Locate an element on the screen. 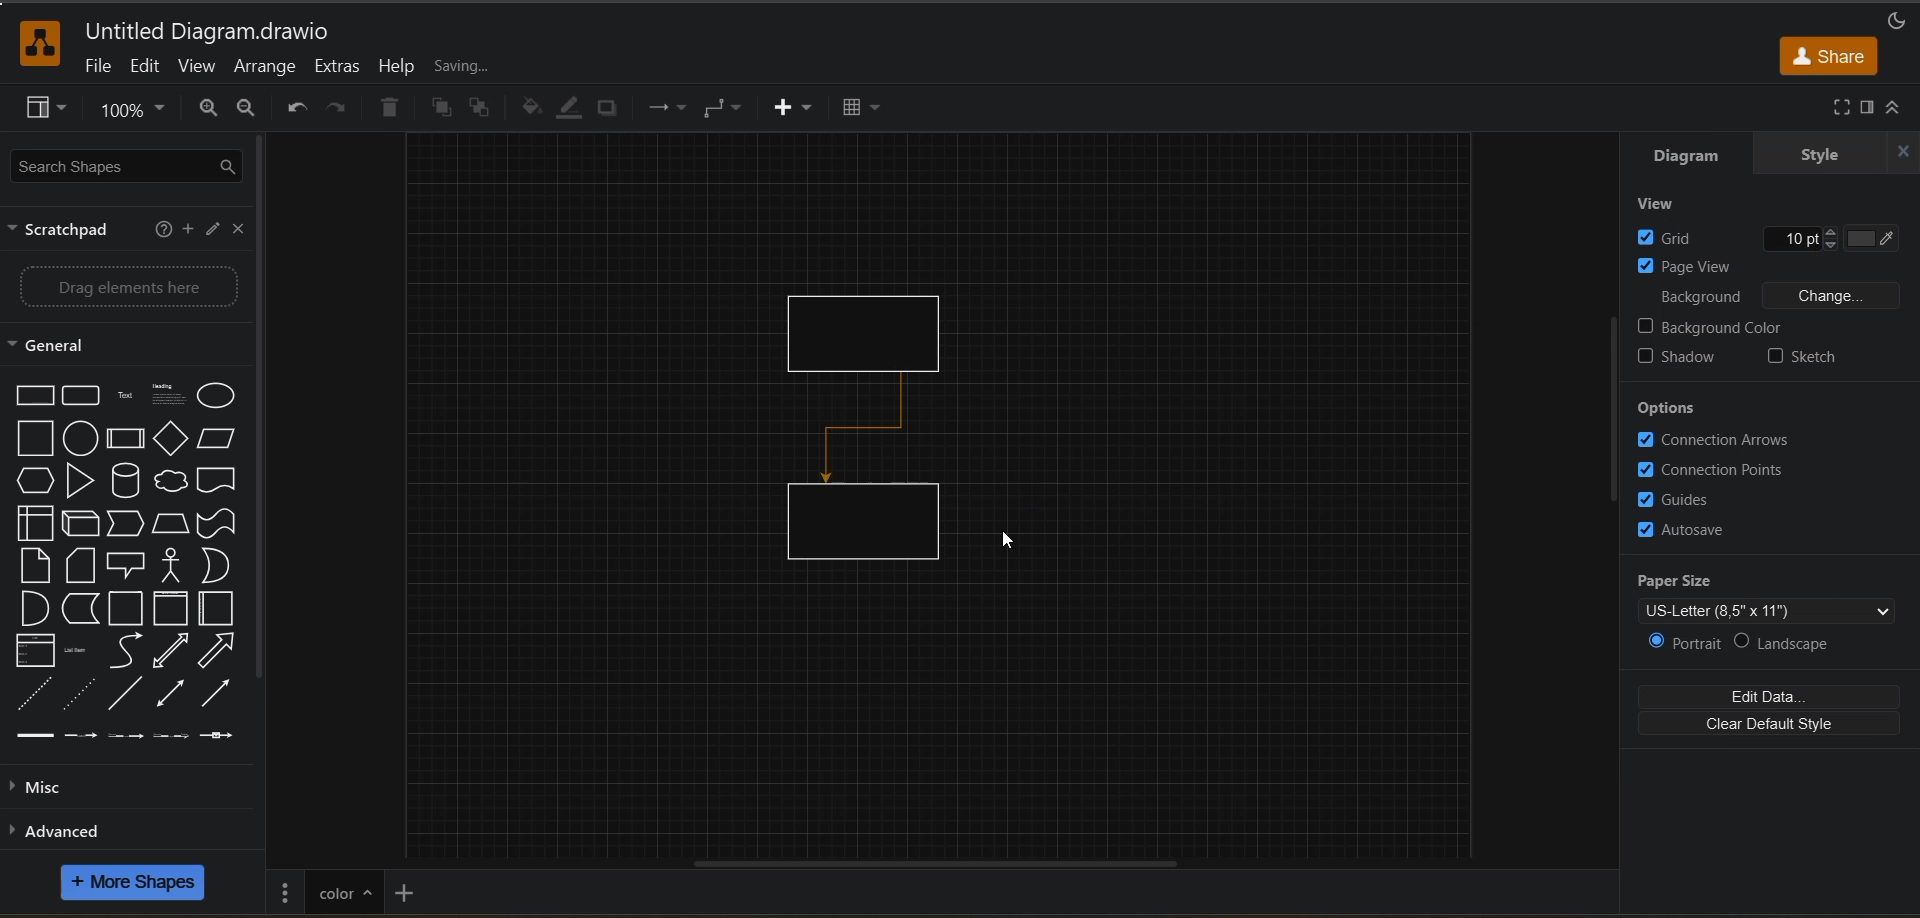 Image resolution: width=1920 pixels, height=918 pixels. autosave is located at coordinates (1681, 530).